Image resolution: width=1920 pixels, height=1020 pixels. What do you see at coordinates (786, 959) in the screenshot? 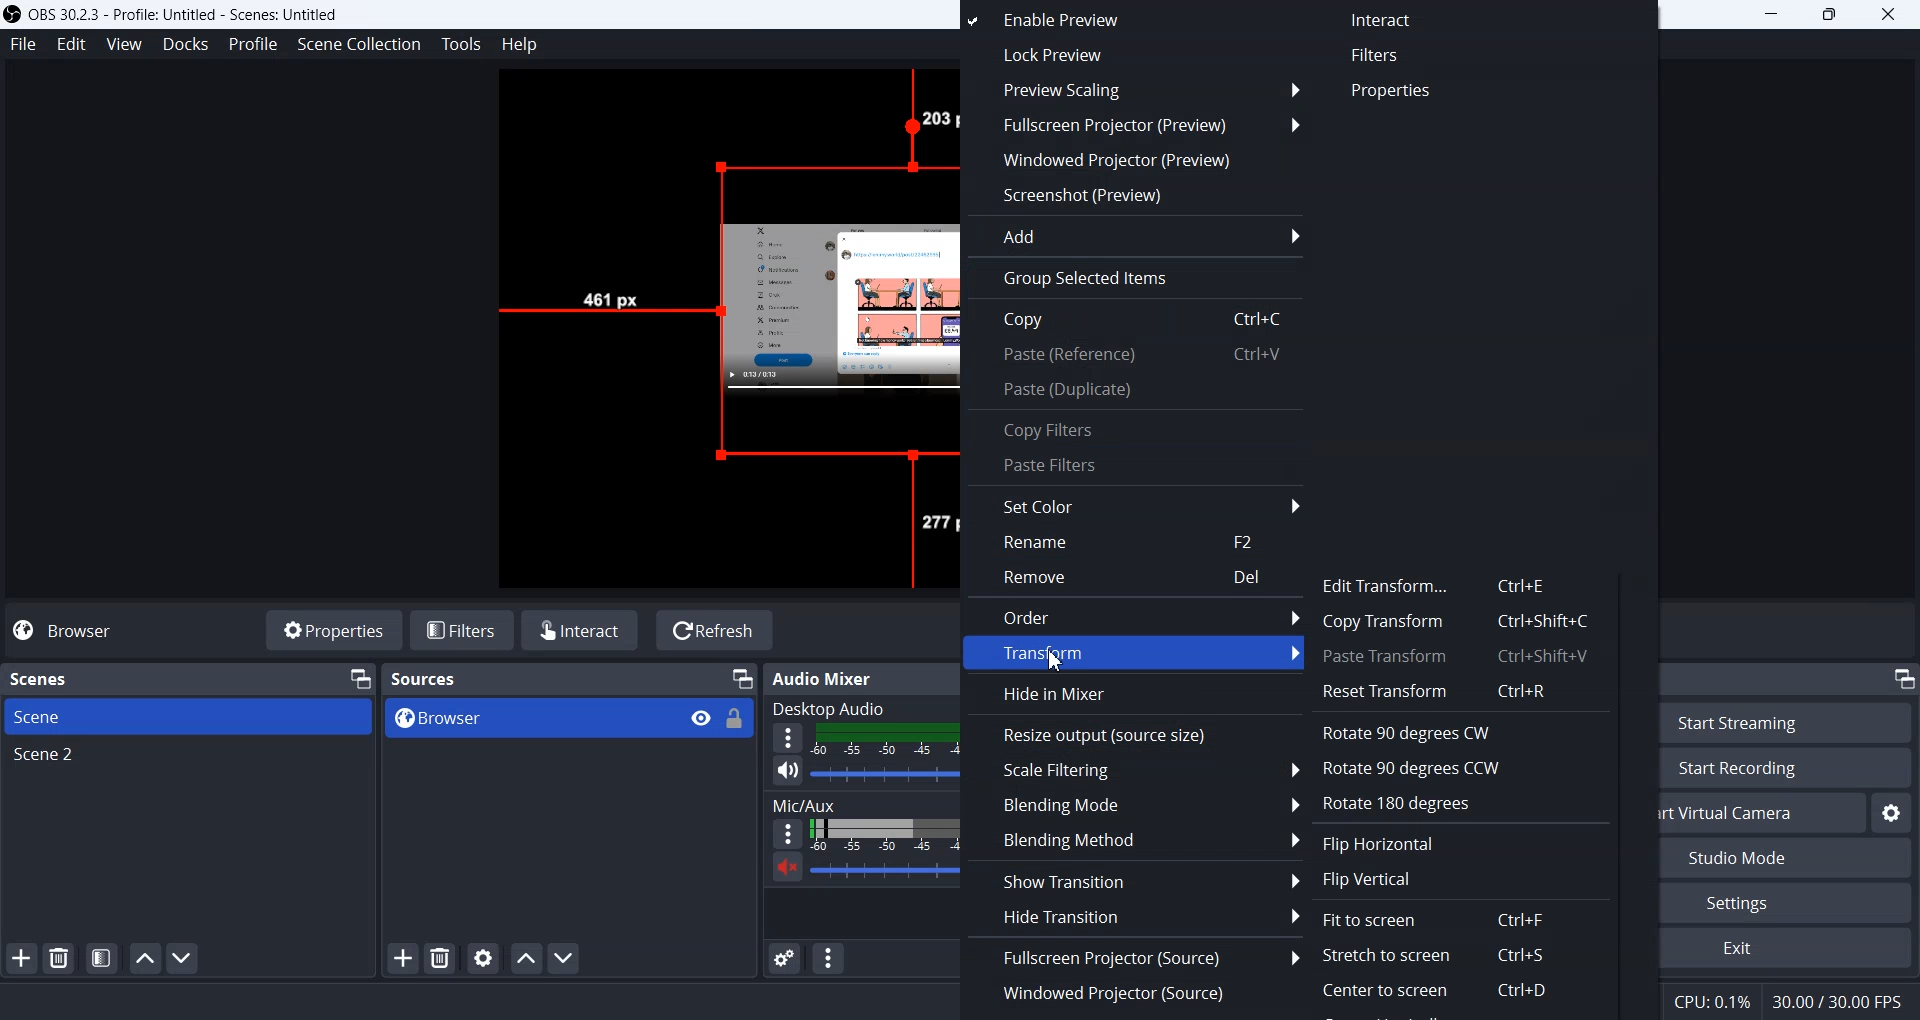
I see `Advance audio properties` at bounding box center [786, 959].